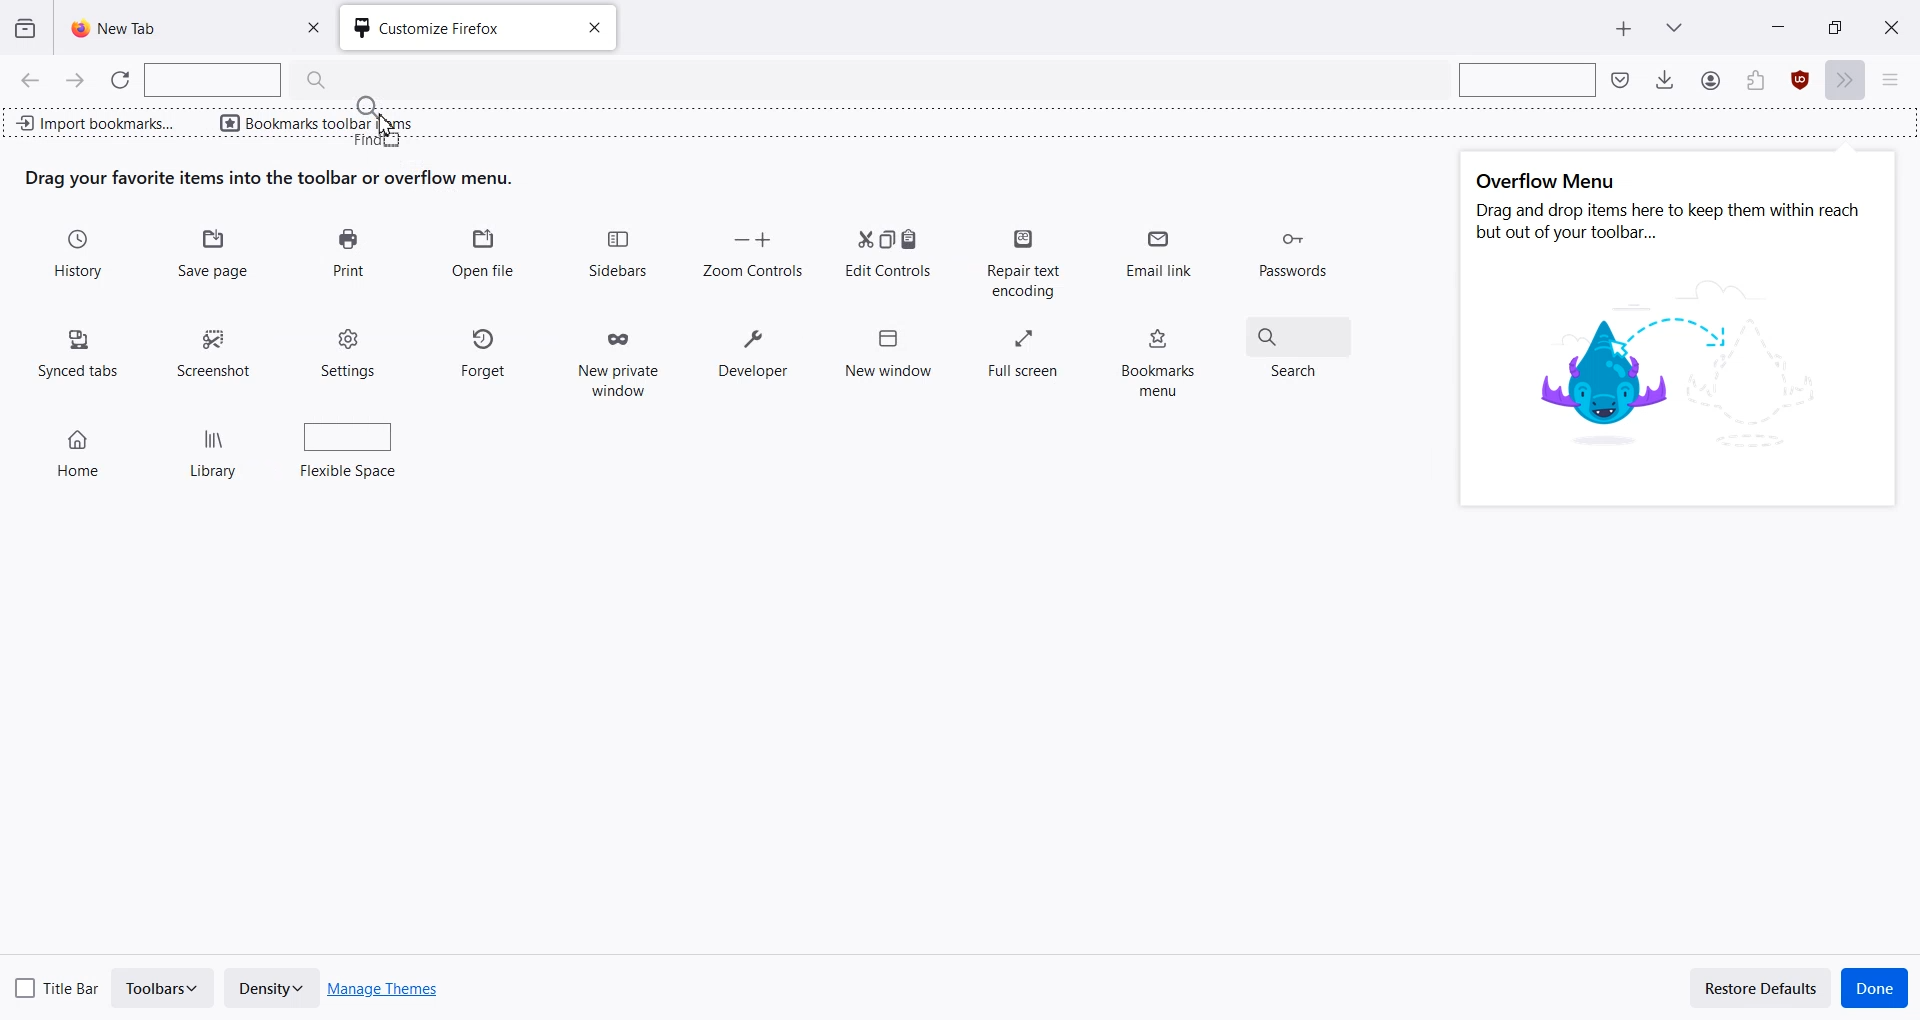 This screenshot has height=1020, width=1920. What do you see at coordinates (1671, 208) in the screenshot?
I see `Text` at bounding box center [1671, 208].